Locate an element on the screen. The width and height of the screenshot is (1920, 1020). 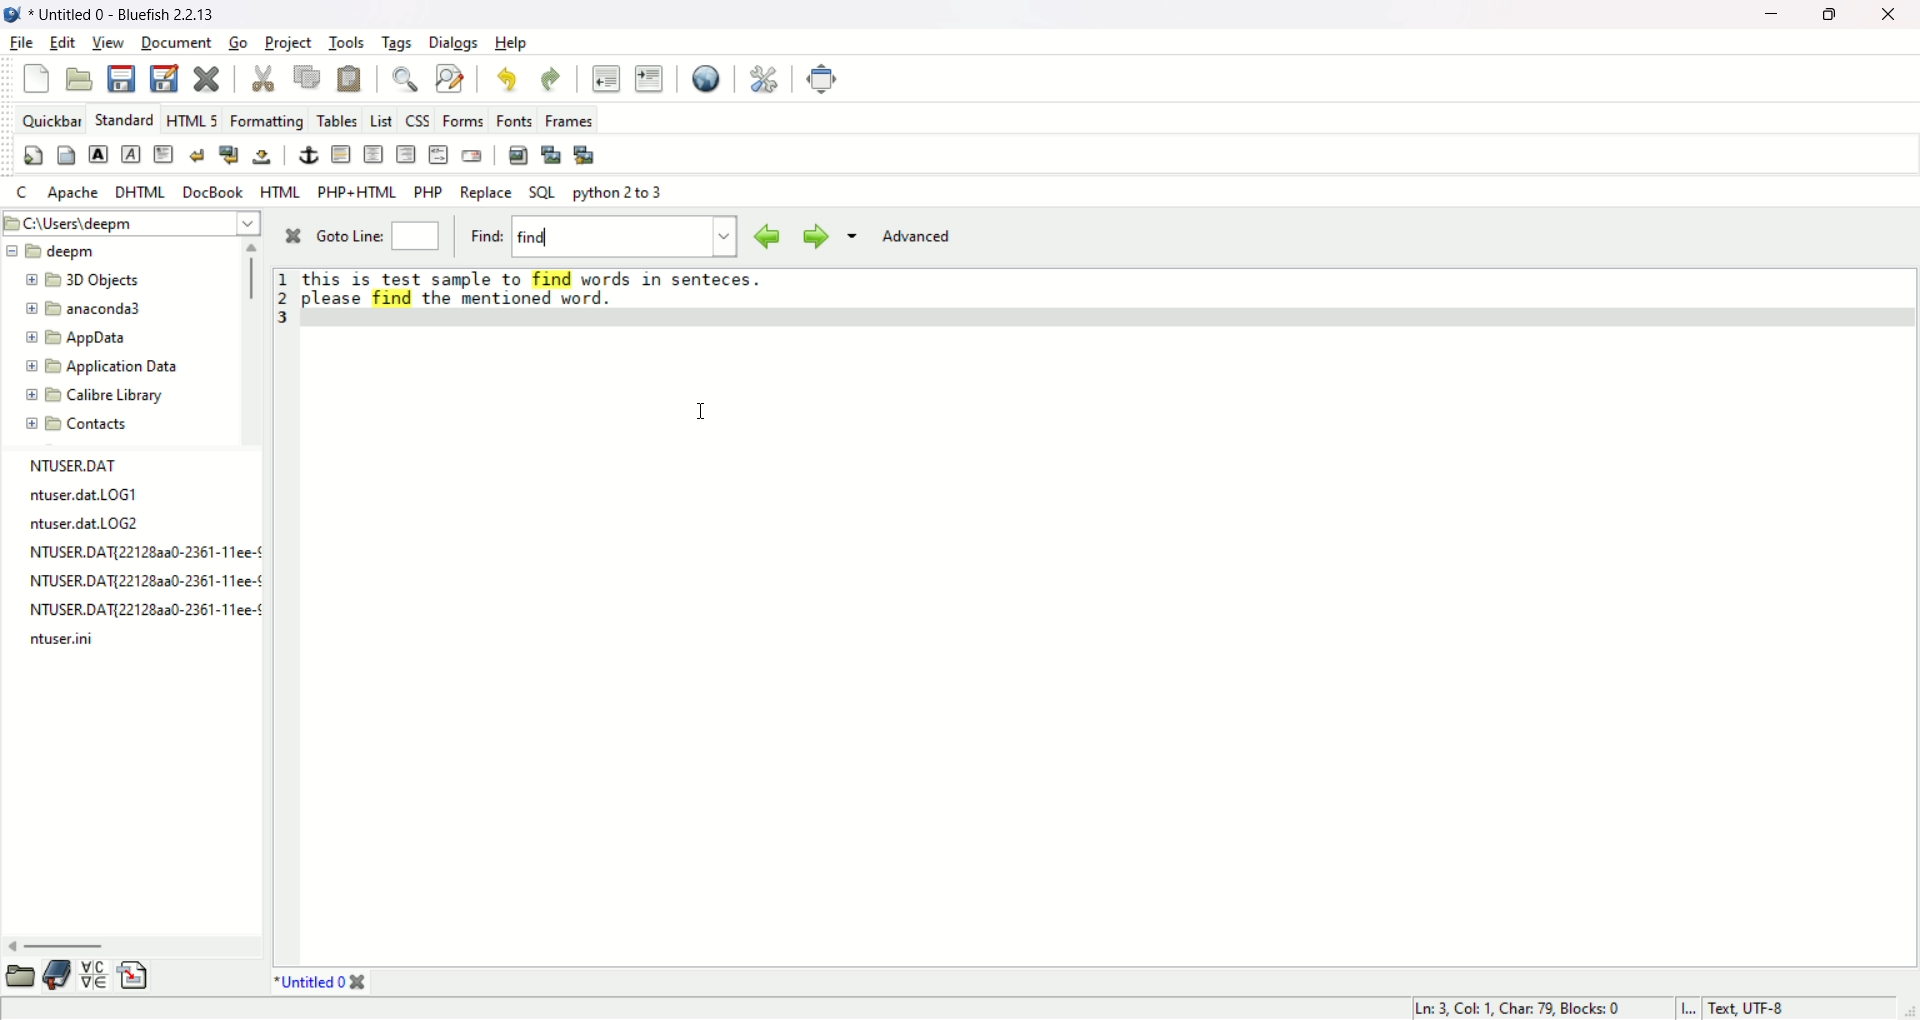
move up is located at coordinates (253, 247).